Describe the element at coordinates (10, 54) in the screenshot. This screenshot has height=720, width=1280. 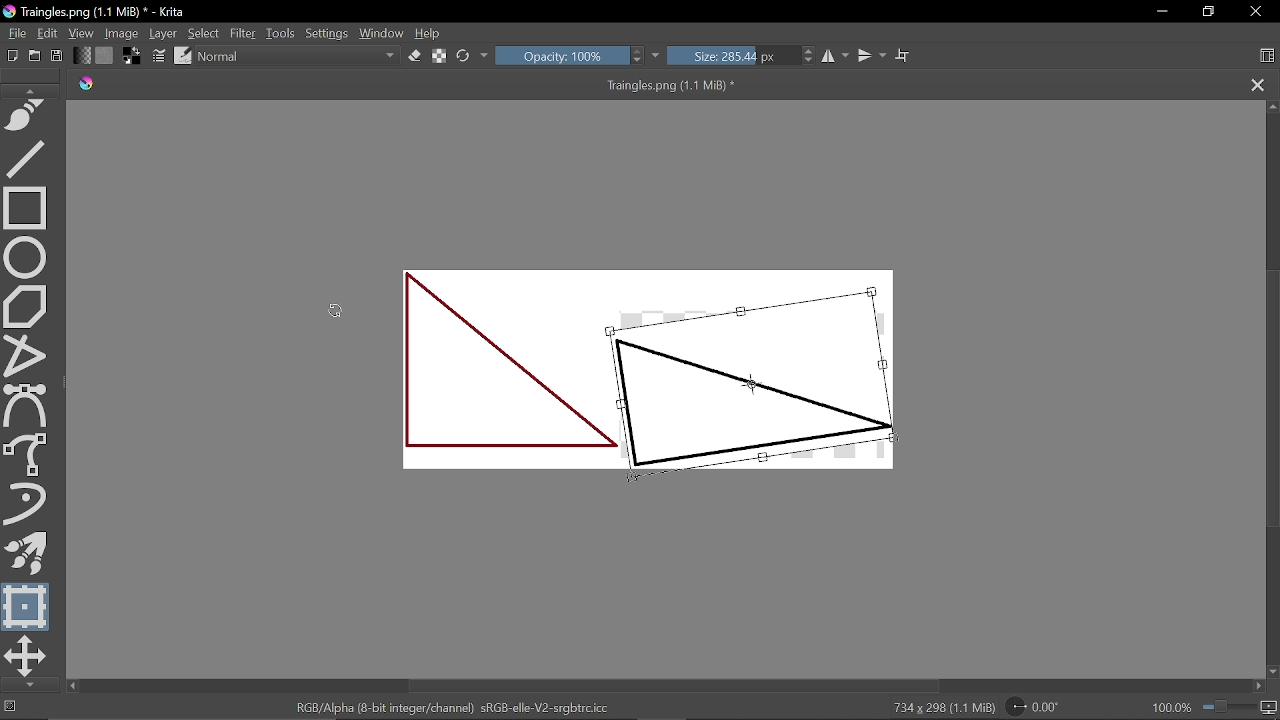
I see `New document` at that location.